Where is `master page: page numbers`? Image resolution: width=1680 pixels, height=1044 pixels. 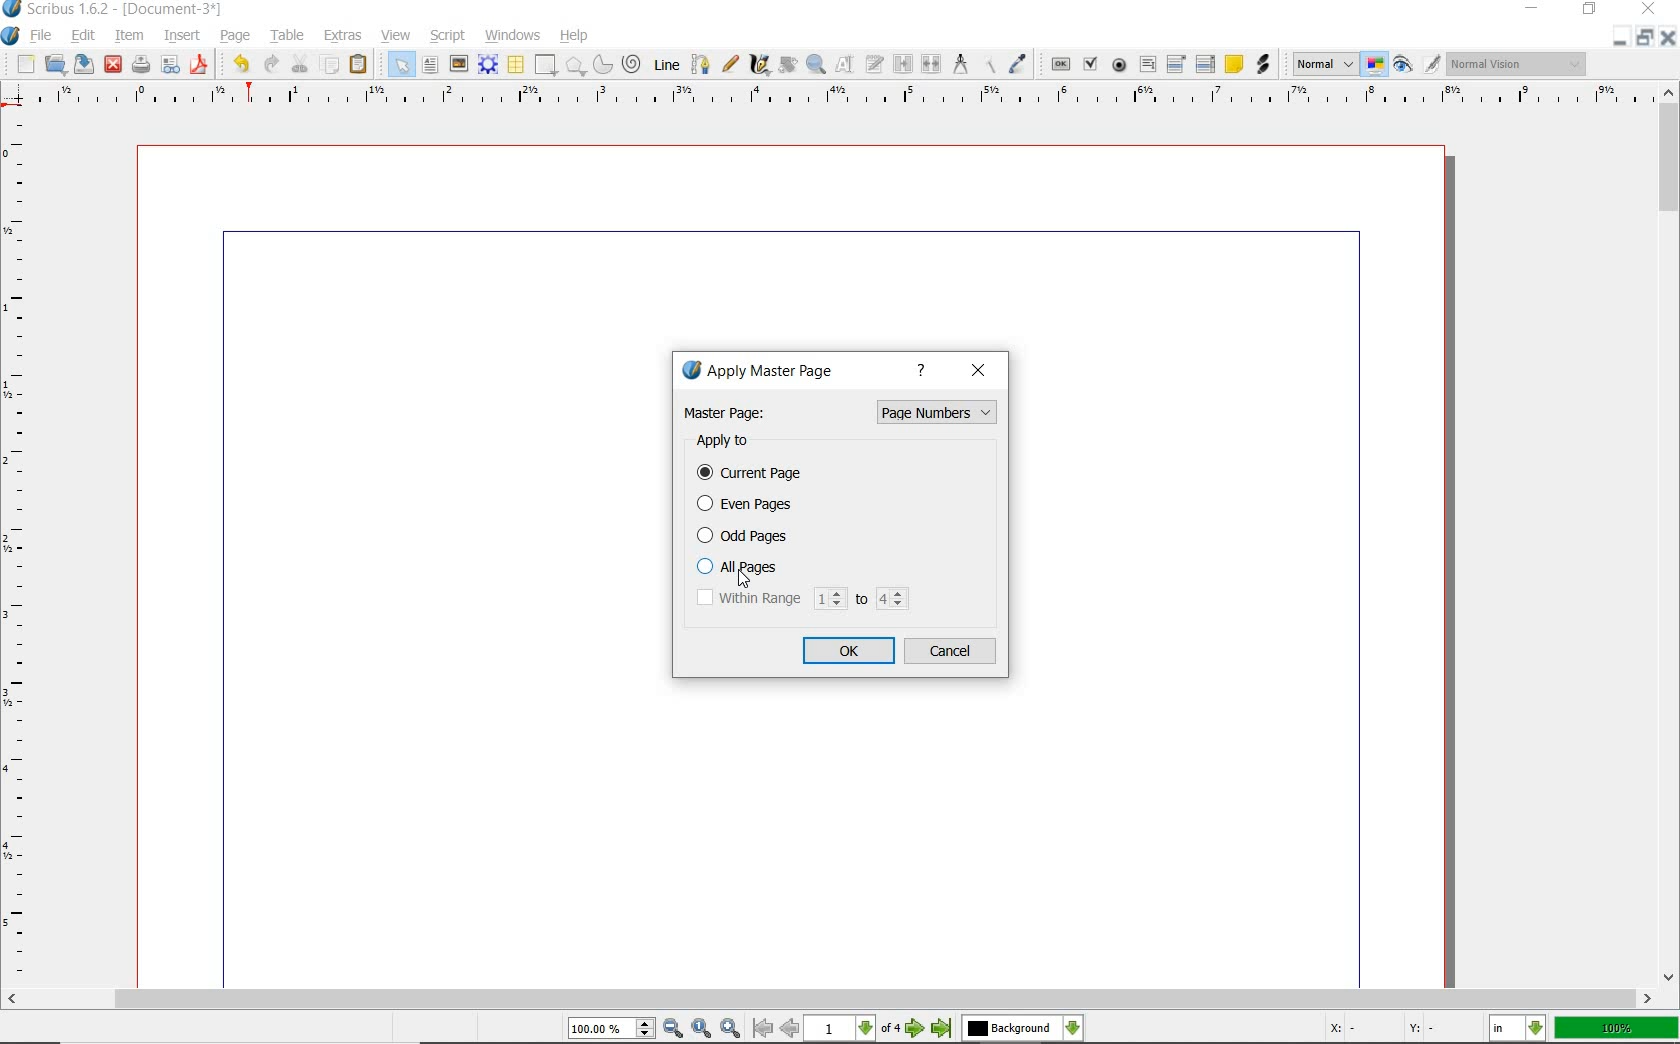 master page: page numbers is located at coordinates (840, 412).